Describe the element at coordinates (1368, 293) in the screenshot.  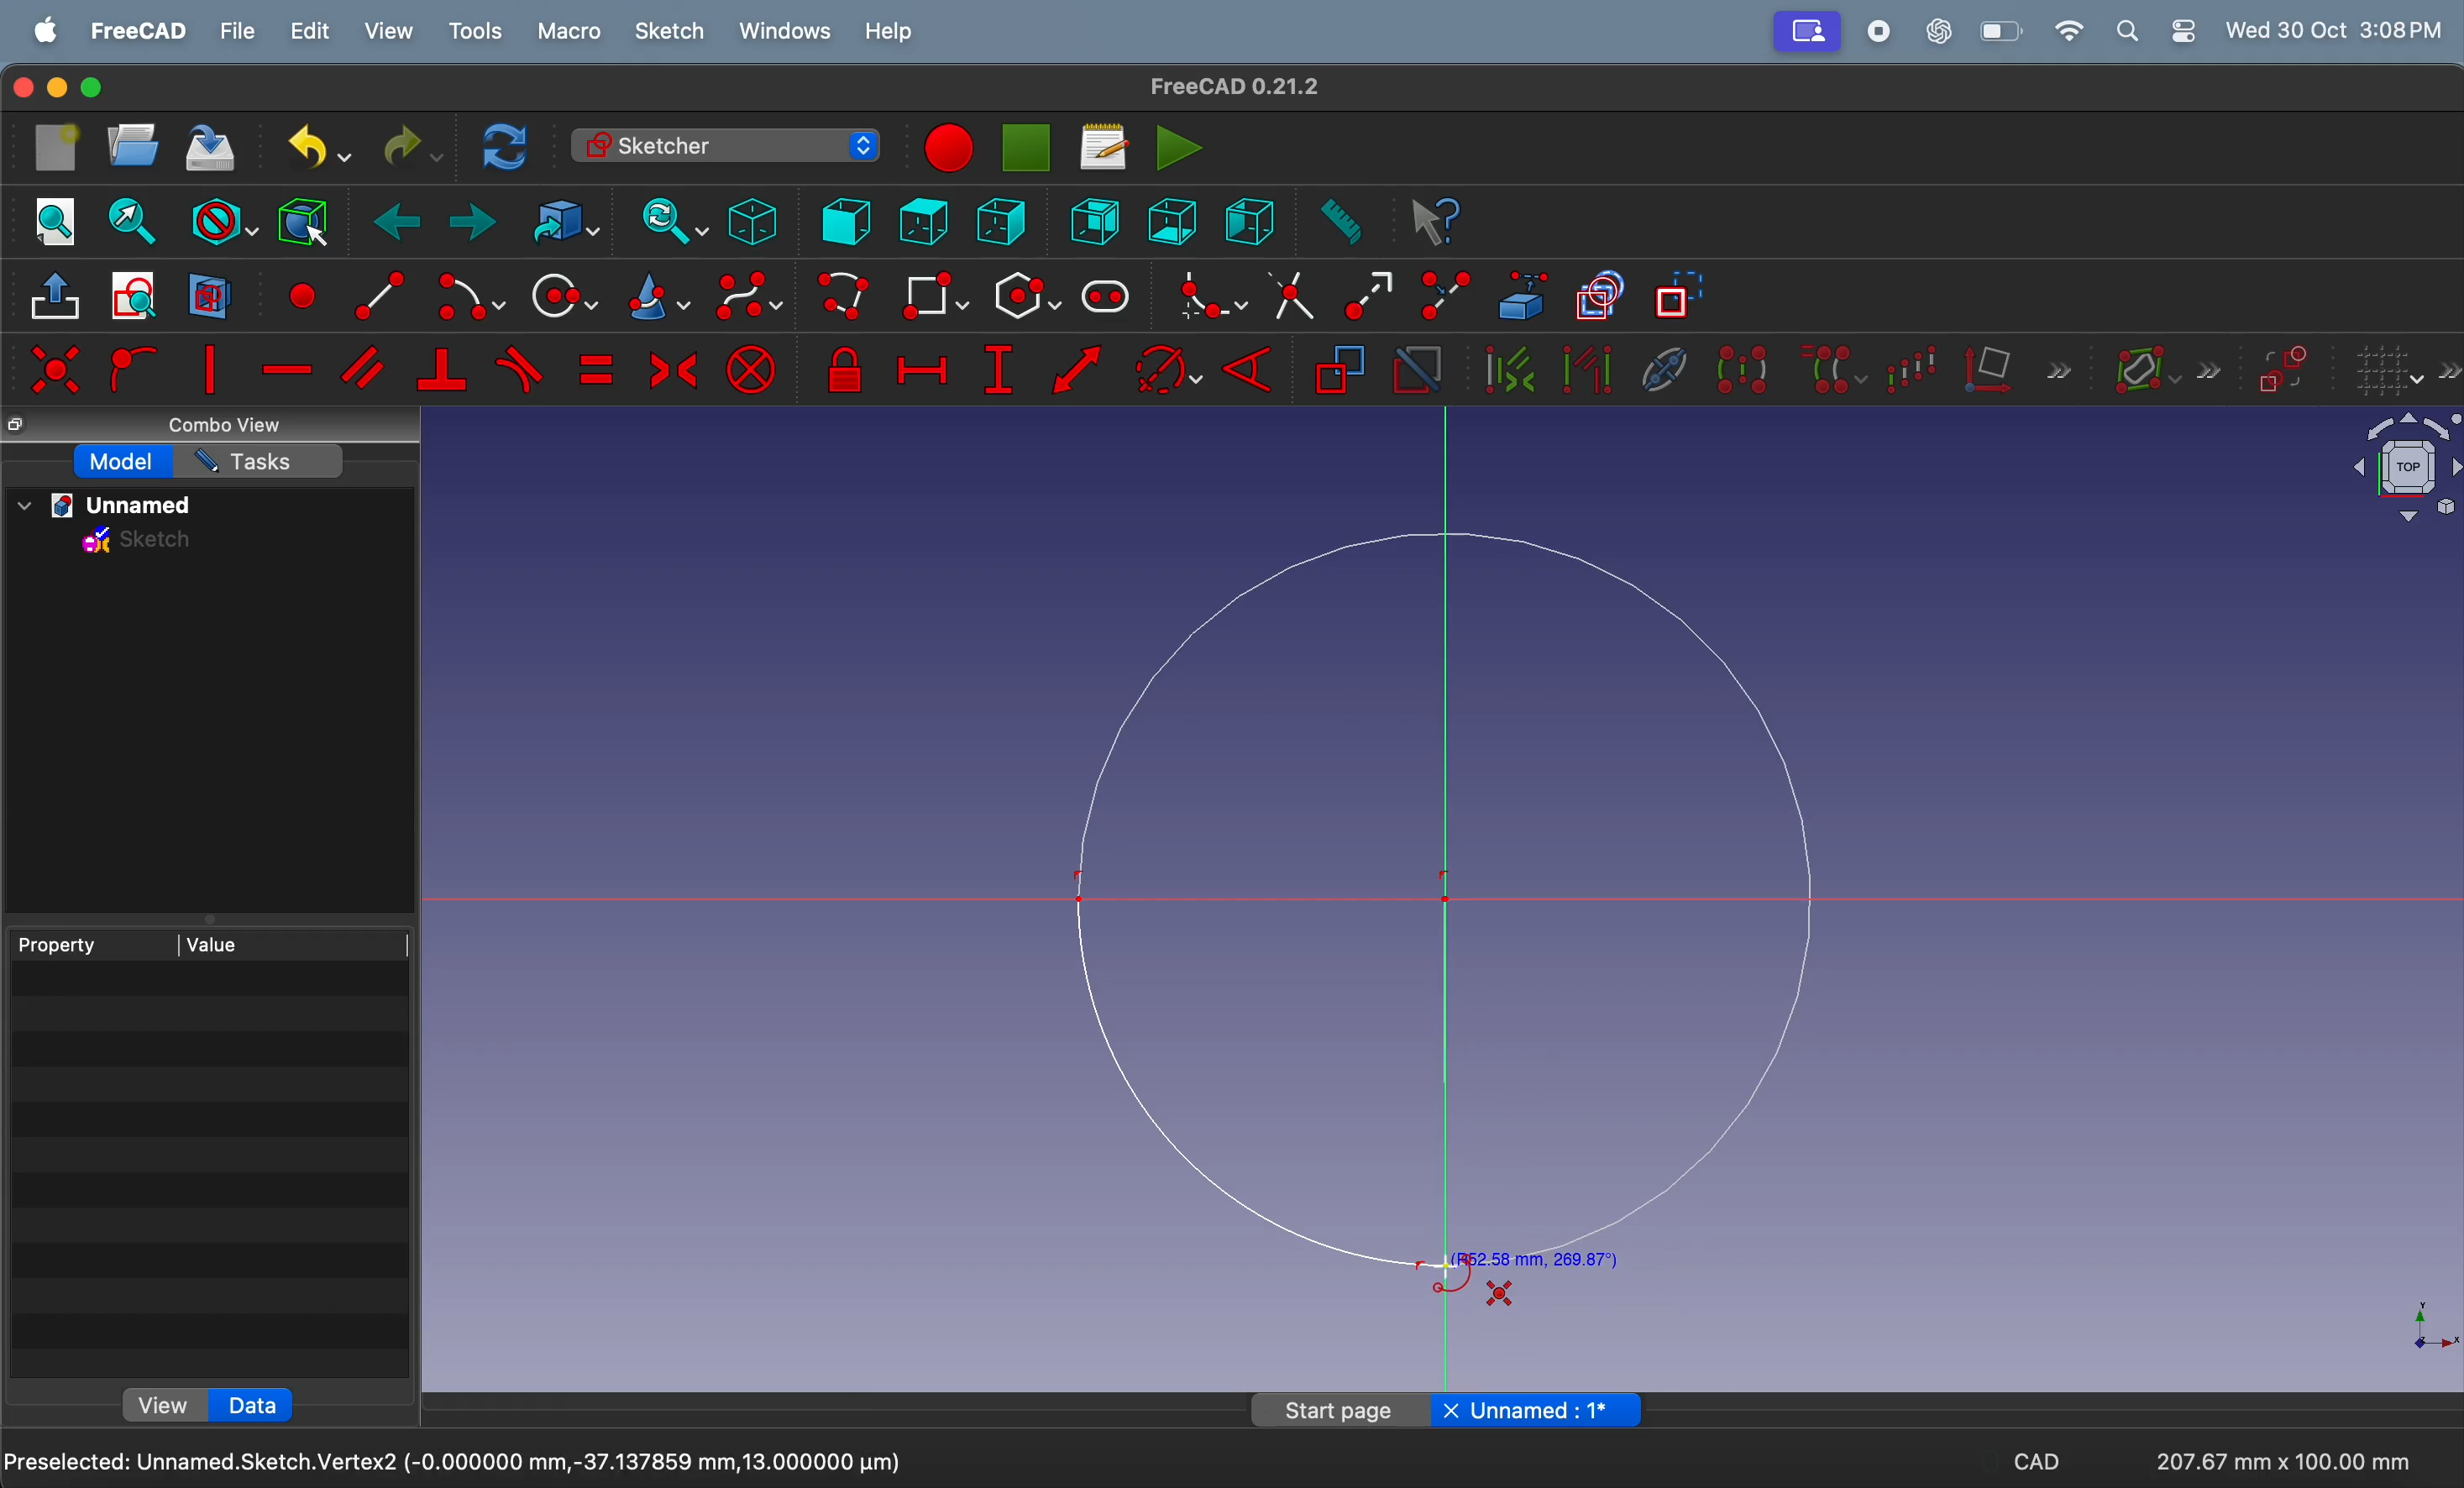
I see `extend edge` at that location.